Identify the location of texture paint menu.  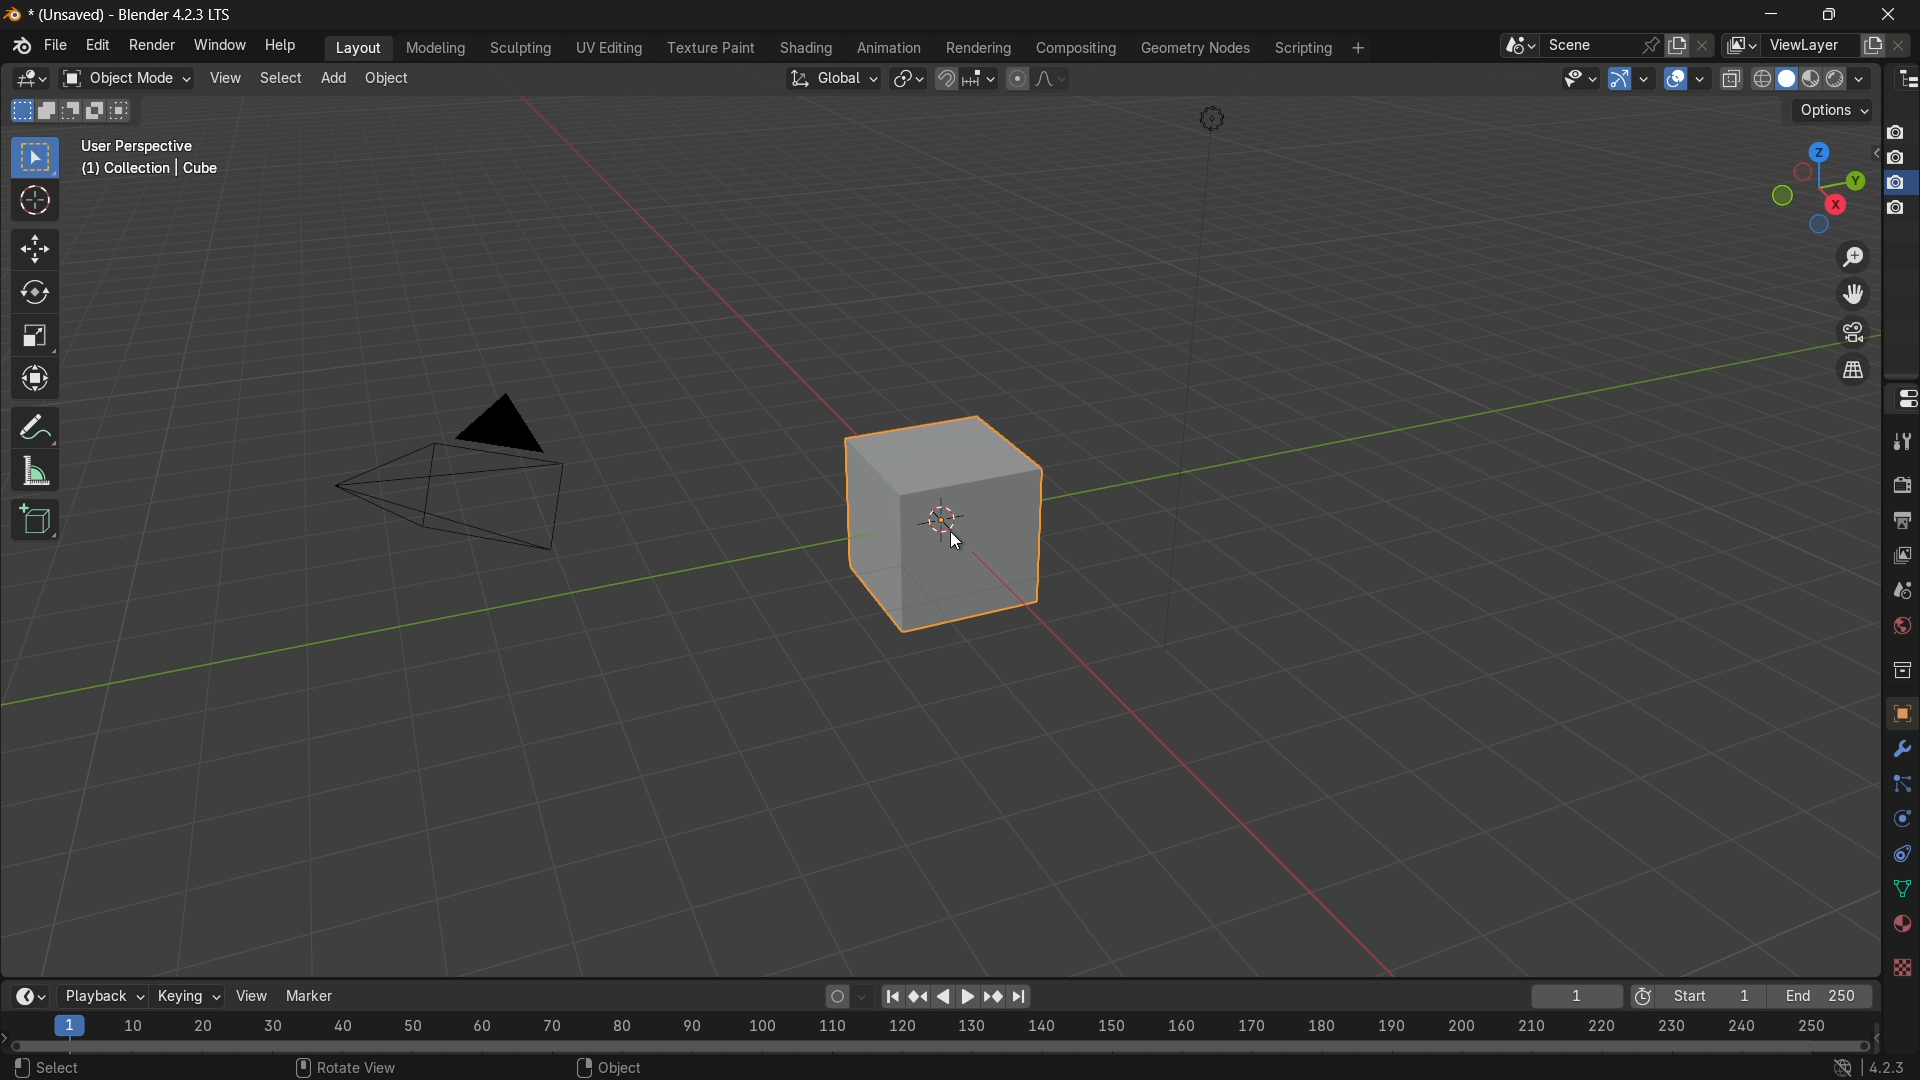
(706, 50).